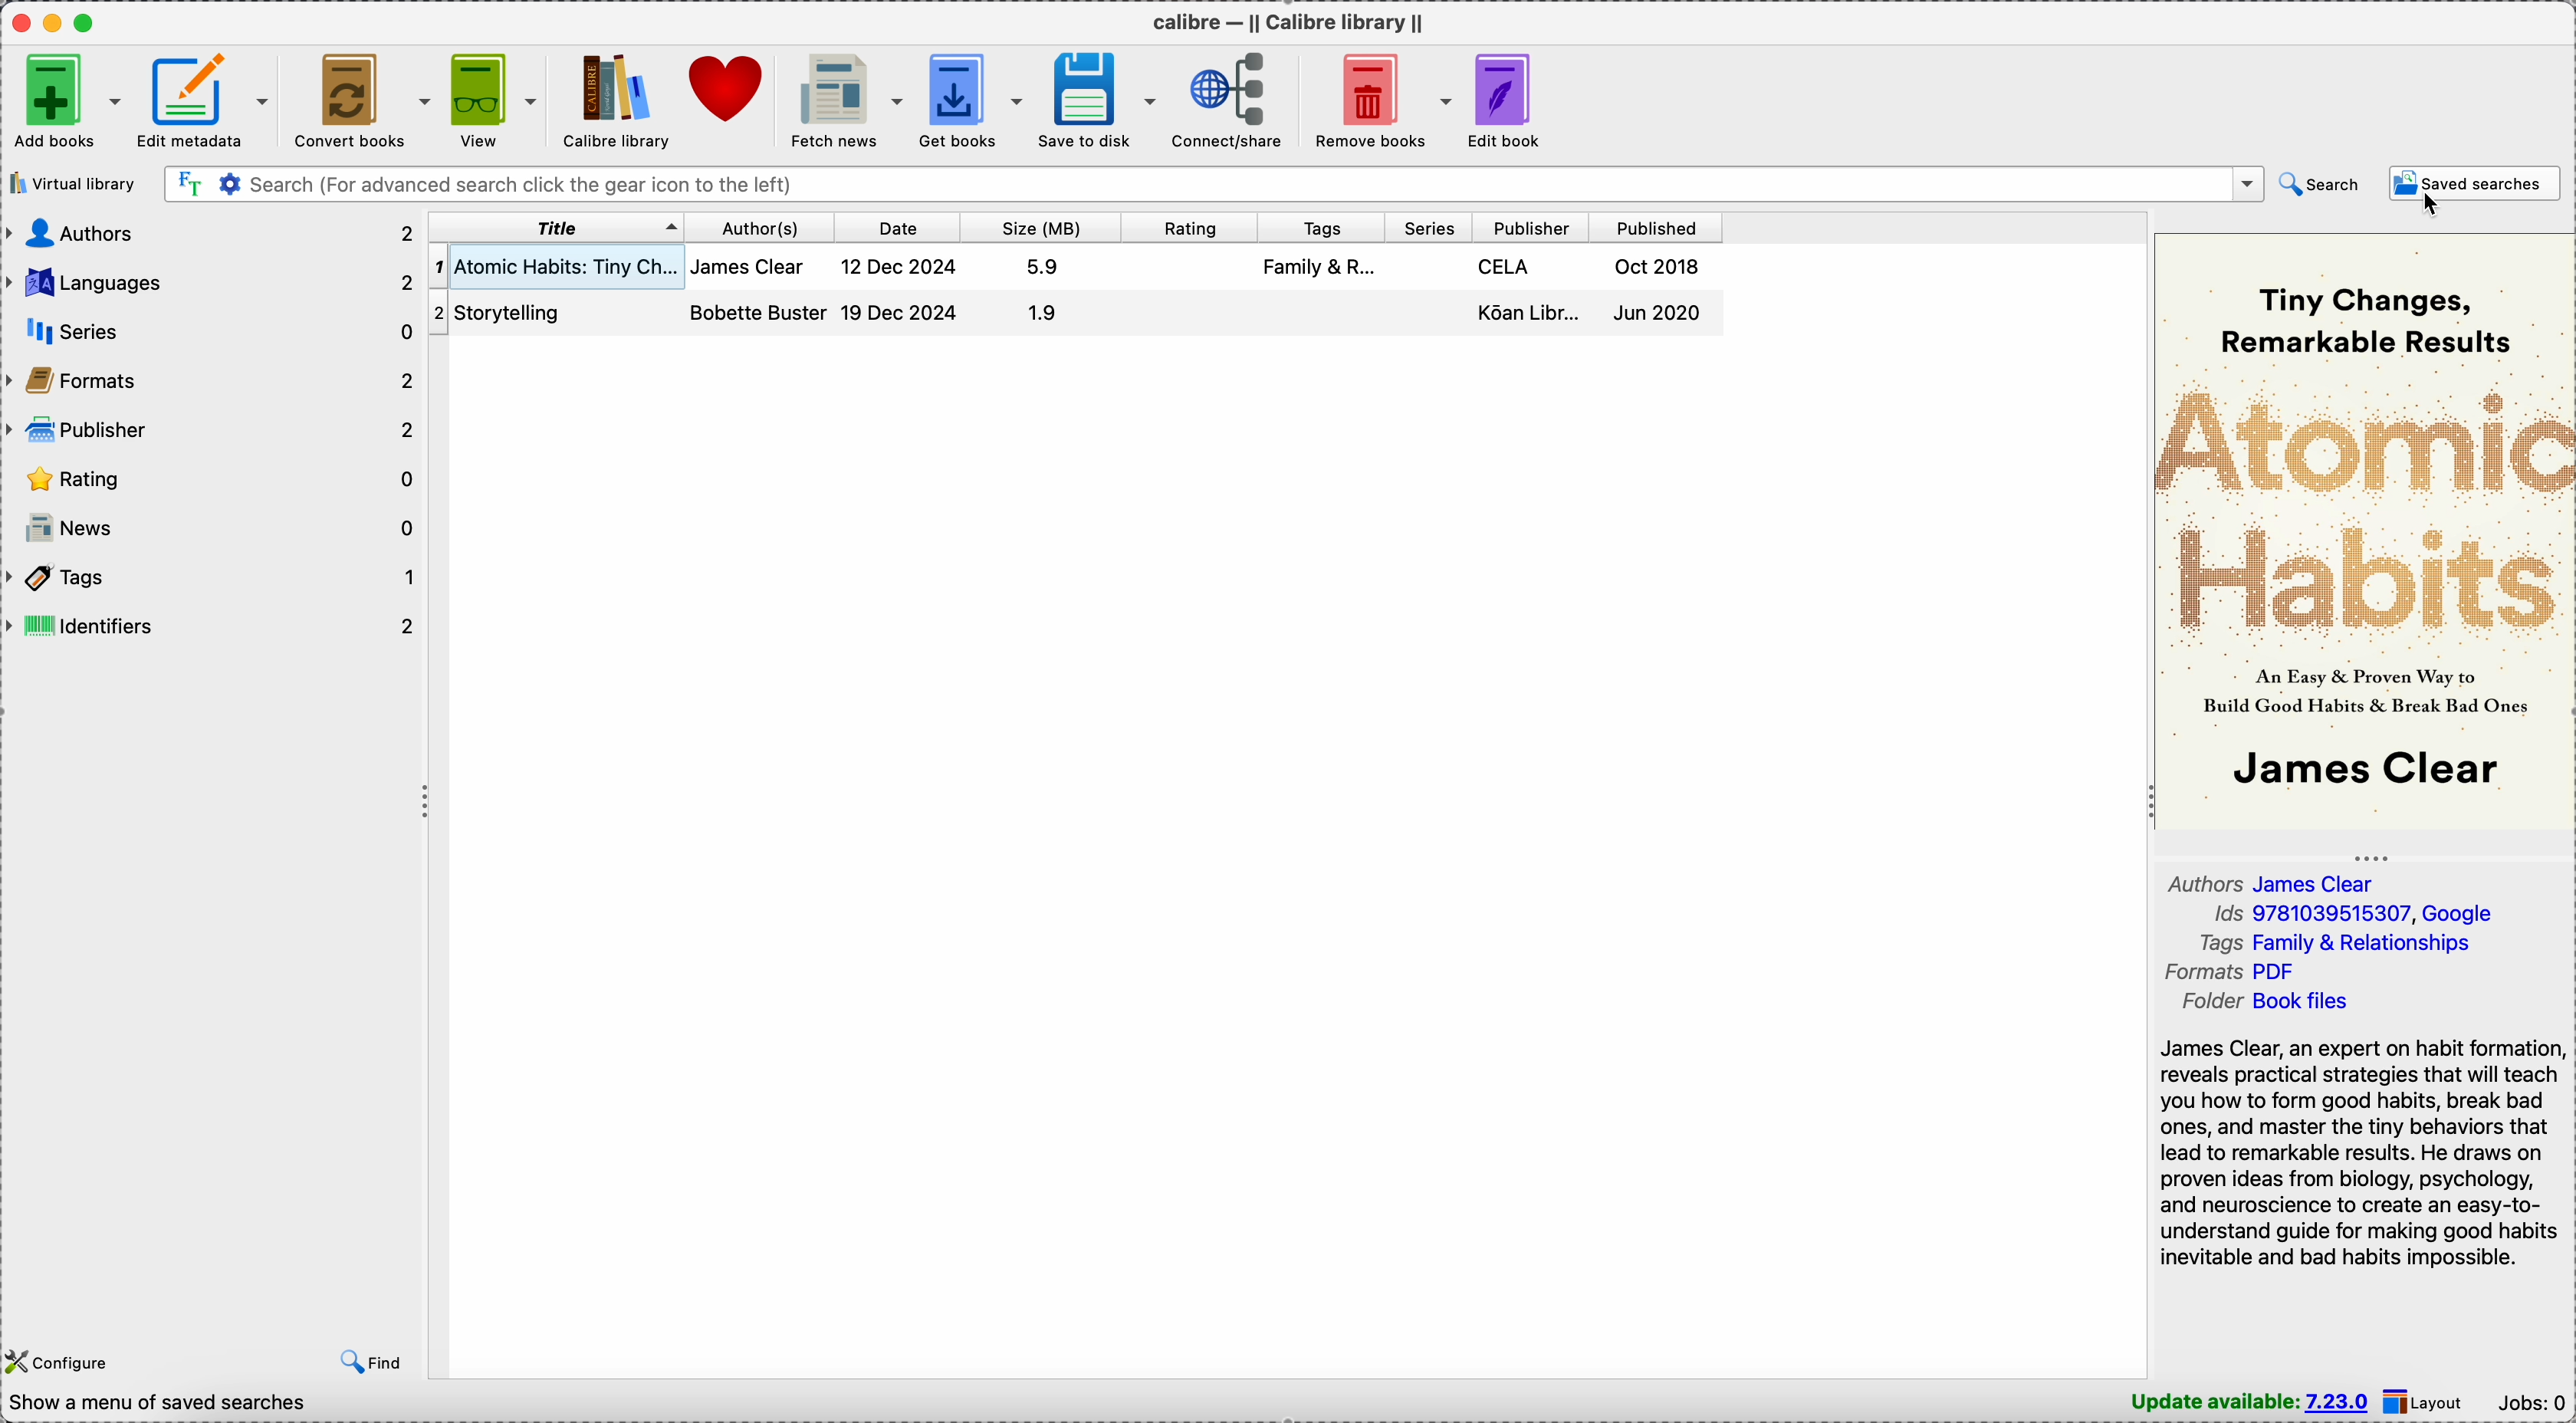 The width and height of the screenshot is (2576, 1423). What do you see at coordinates (1428, 228) in the screenshot?
I see `series` at bounding box center [1428, 228].